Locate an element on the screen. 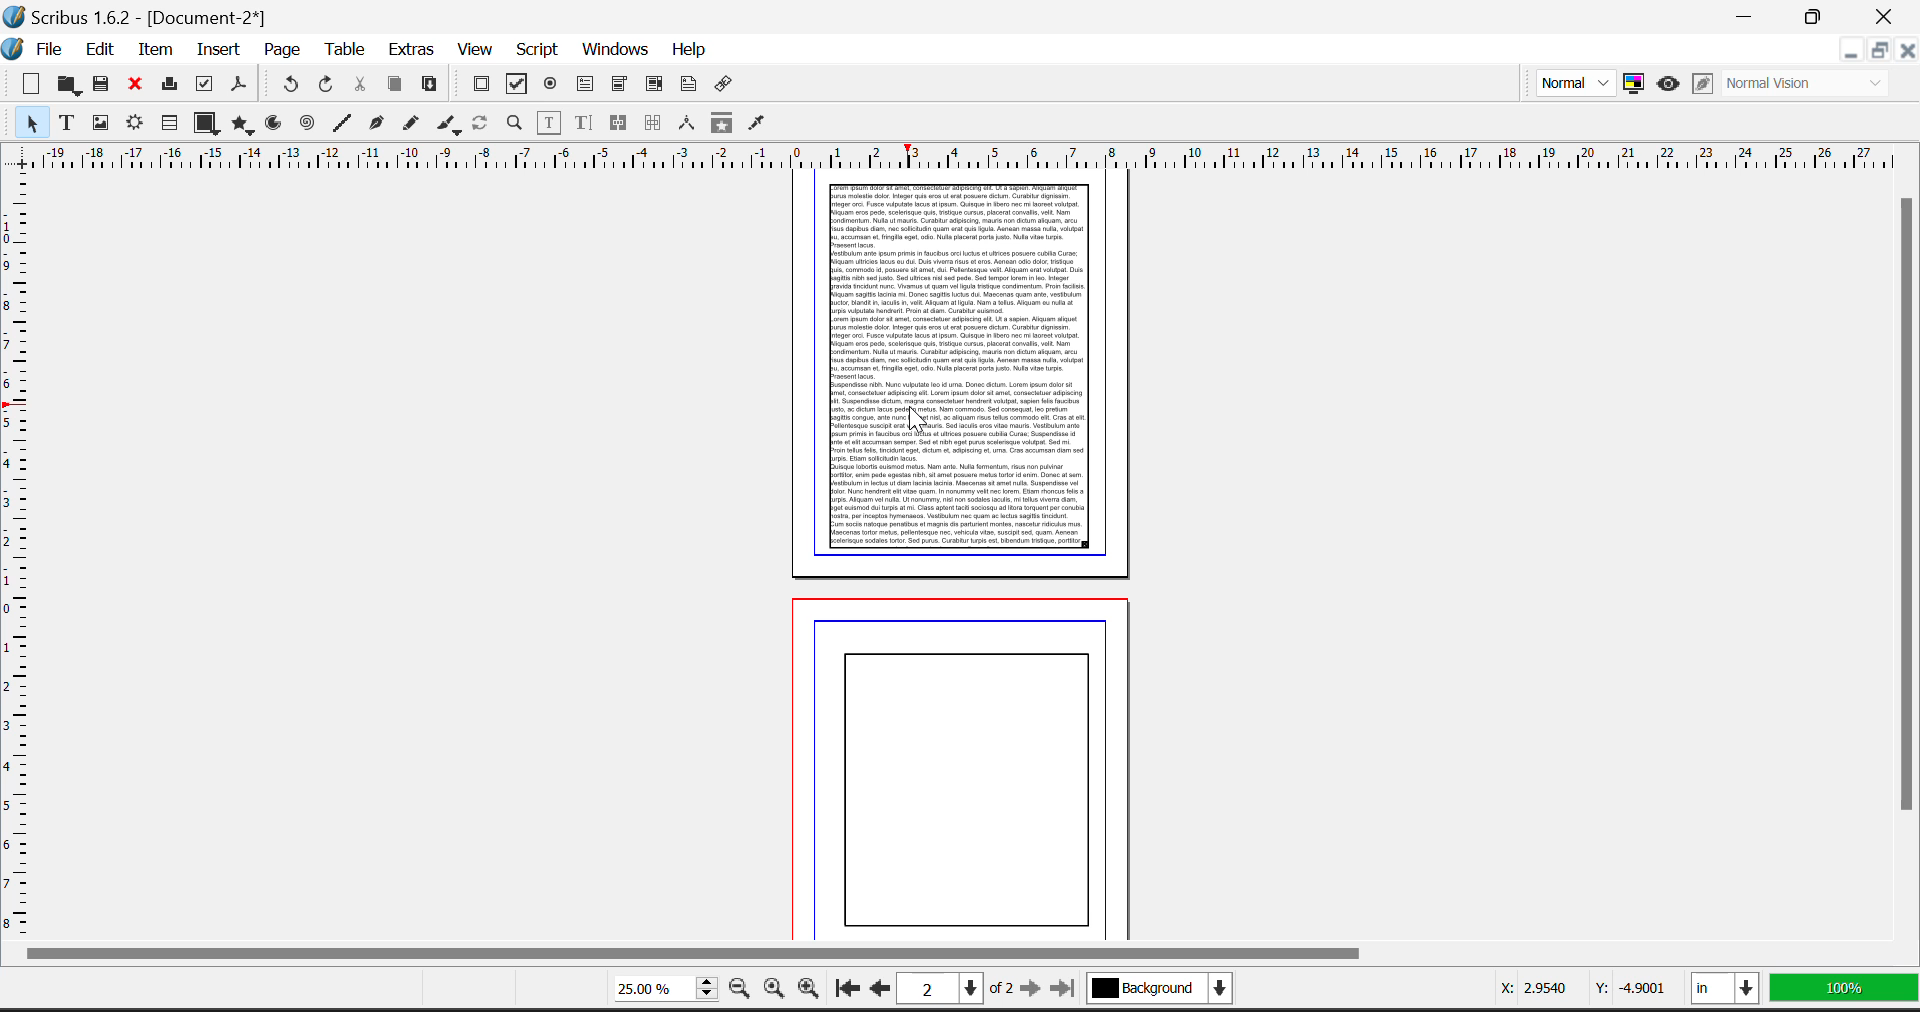  Measurement Unit is located at coordinates (1728, 992).